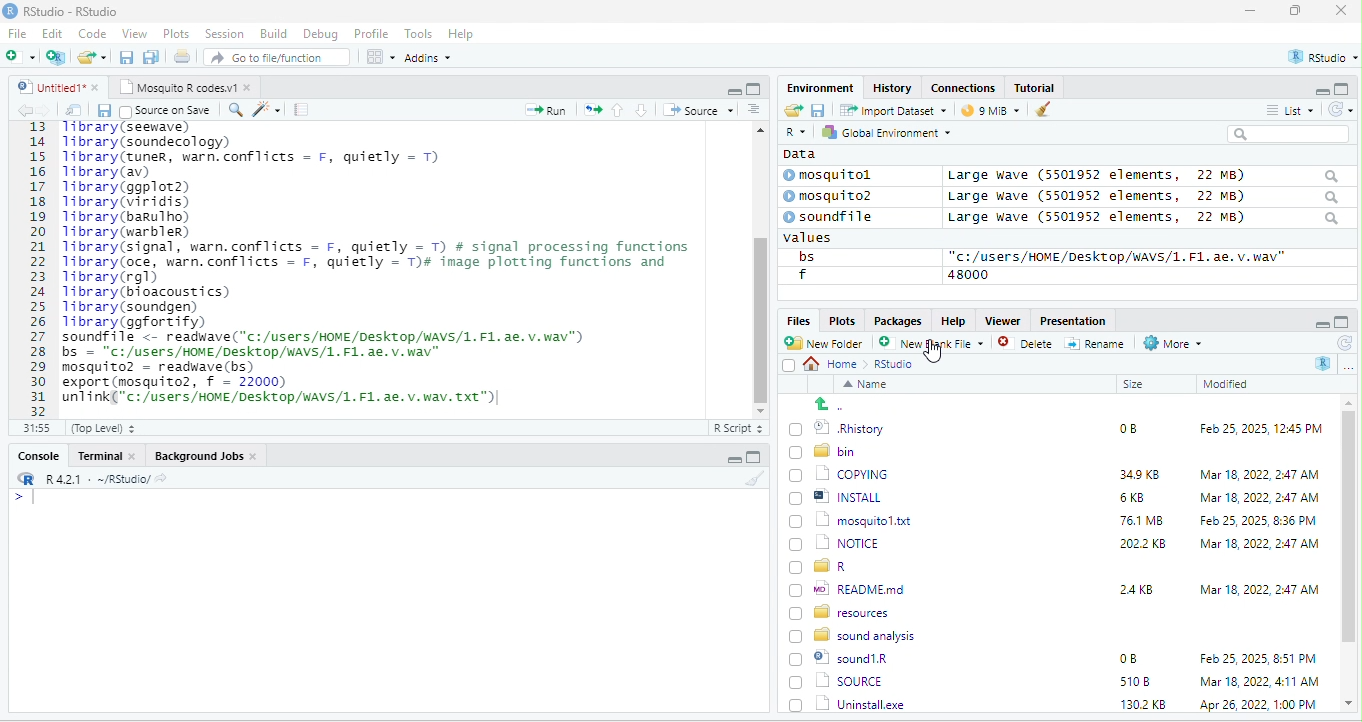 The width and height of the screenshot is (1362, 722). What do you see at coordinates (1258, 681) in the screenshot?
I see `Mar 18, 2022, 4:11 AM` at bounding box center [1258, 681].